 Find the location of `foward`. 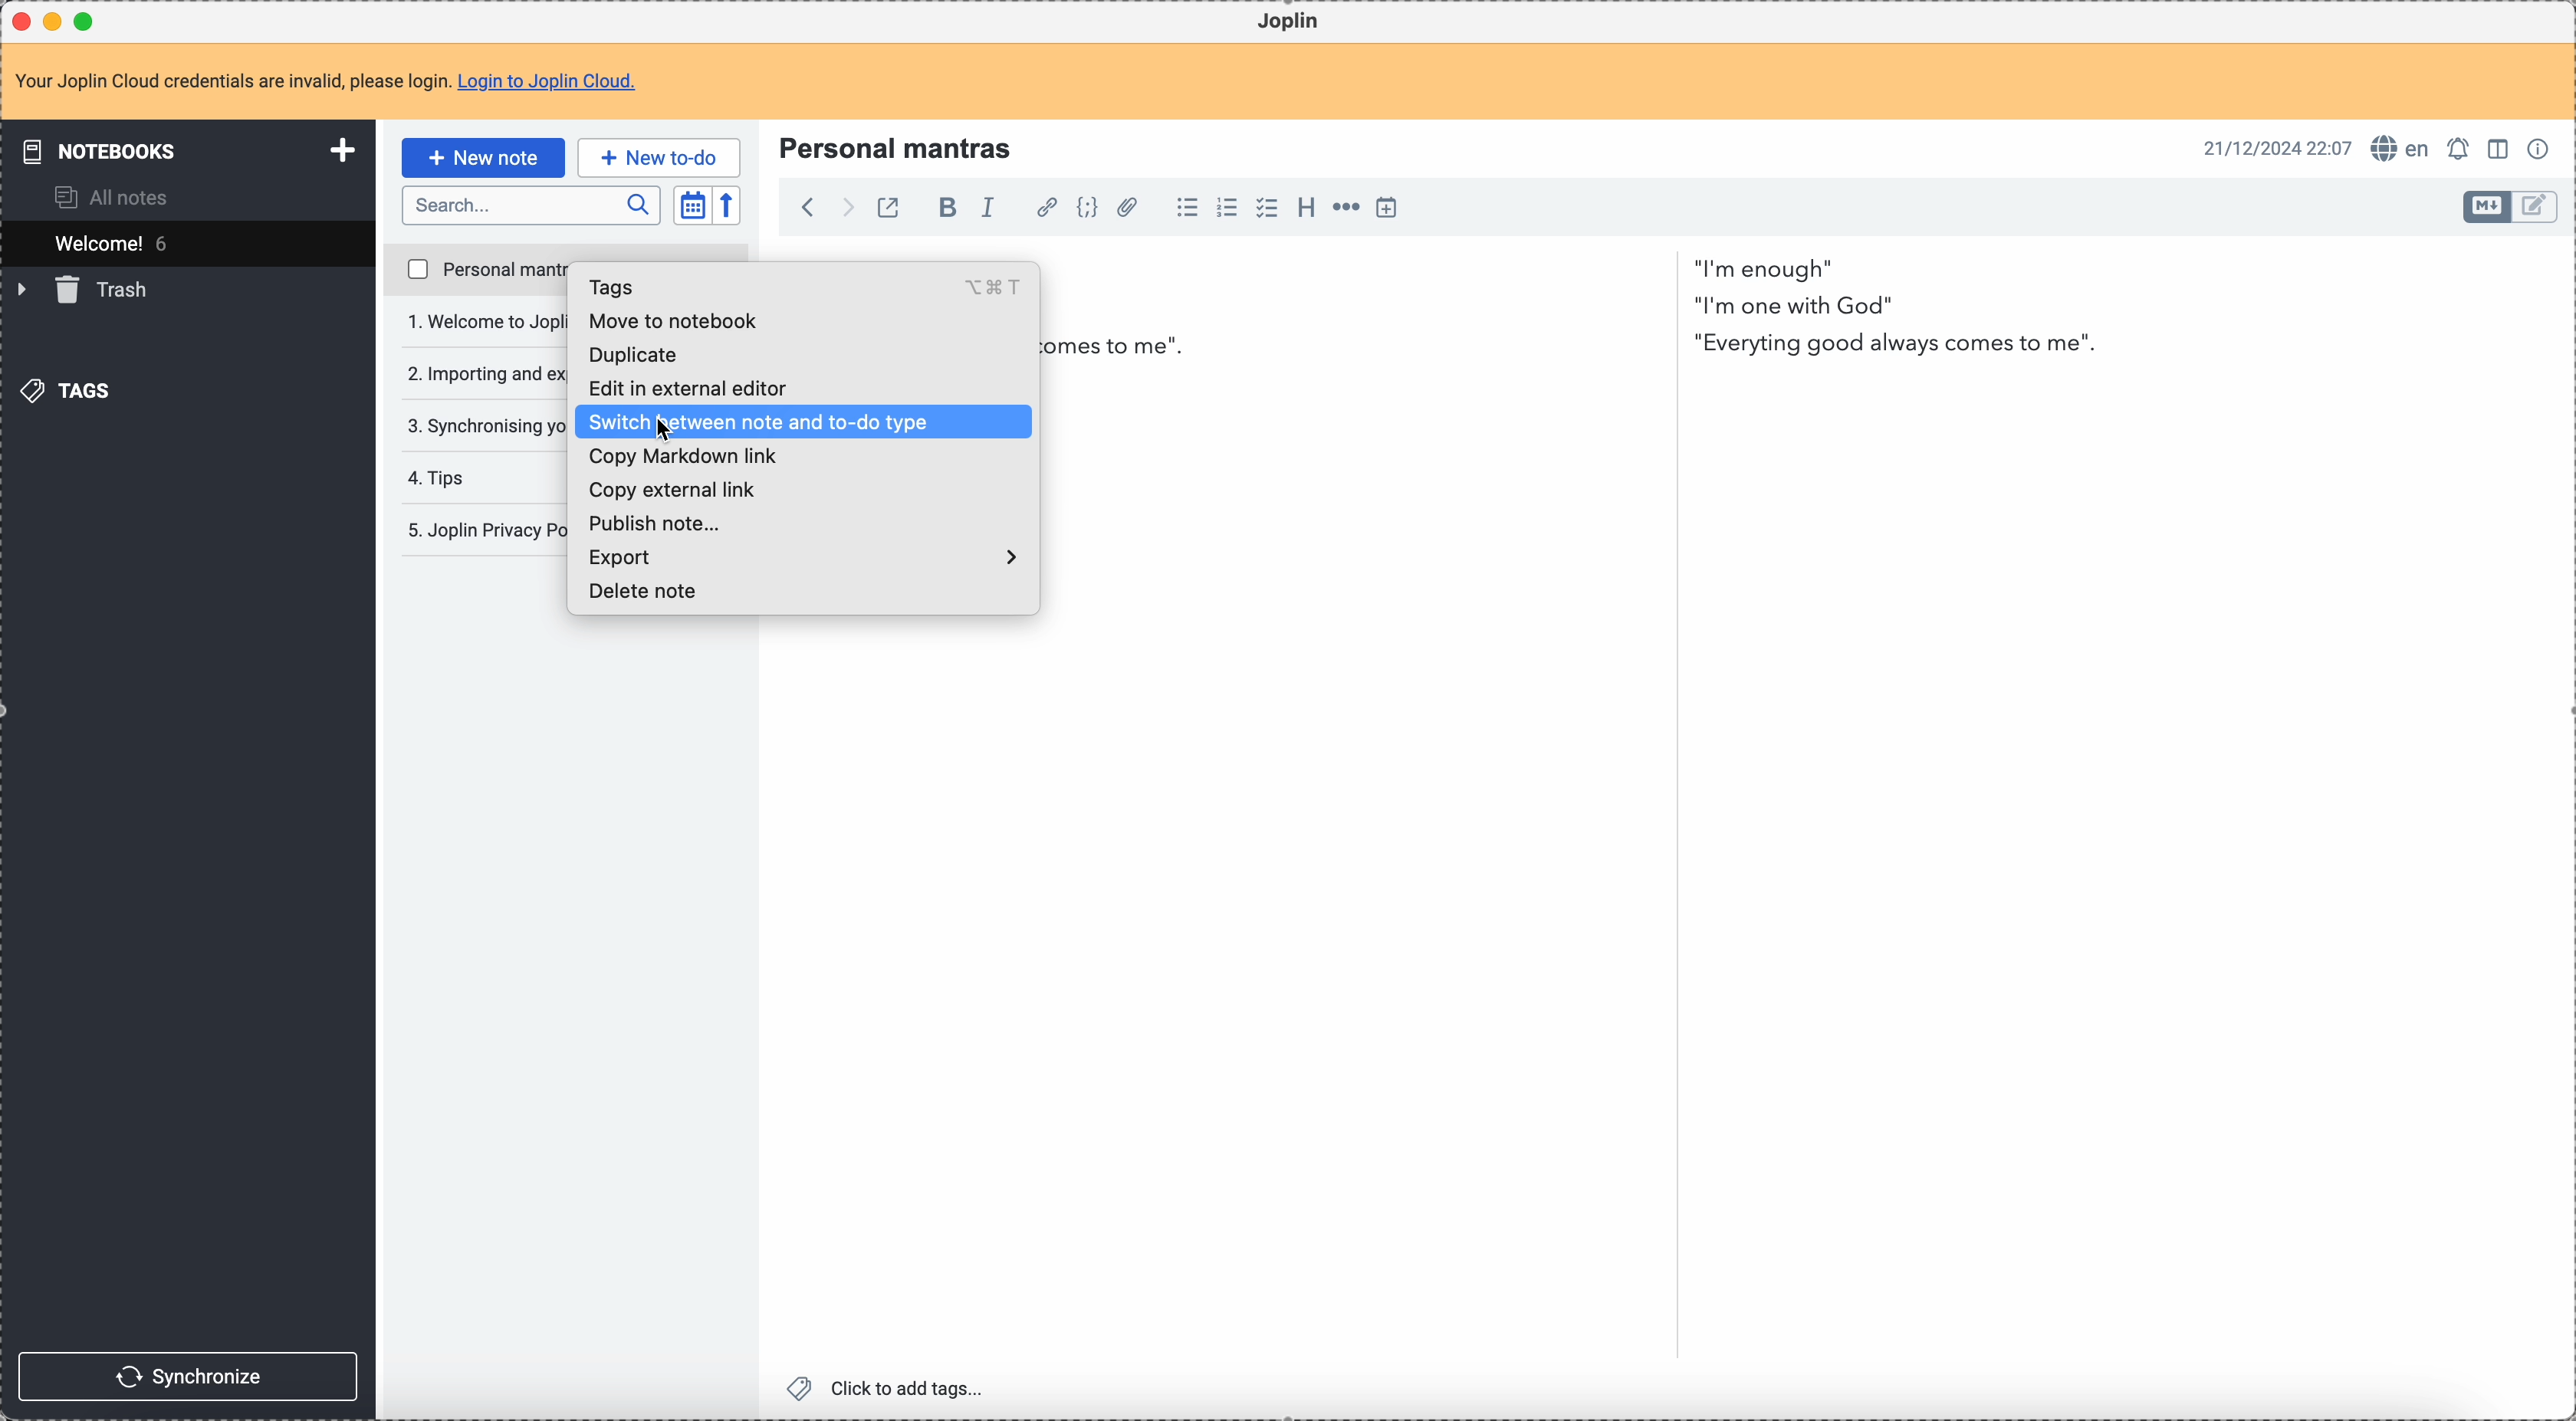

foward is located at coordinates (846, 208).